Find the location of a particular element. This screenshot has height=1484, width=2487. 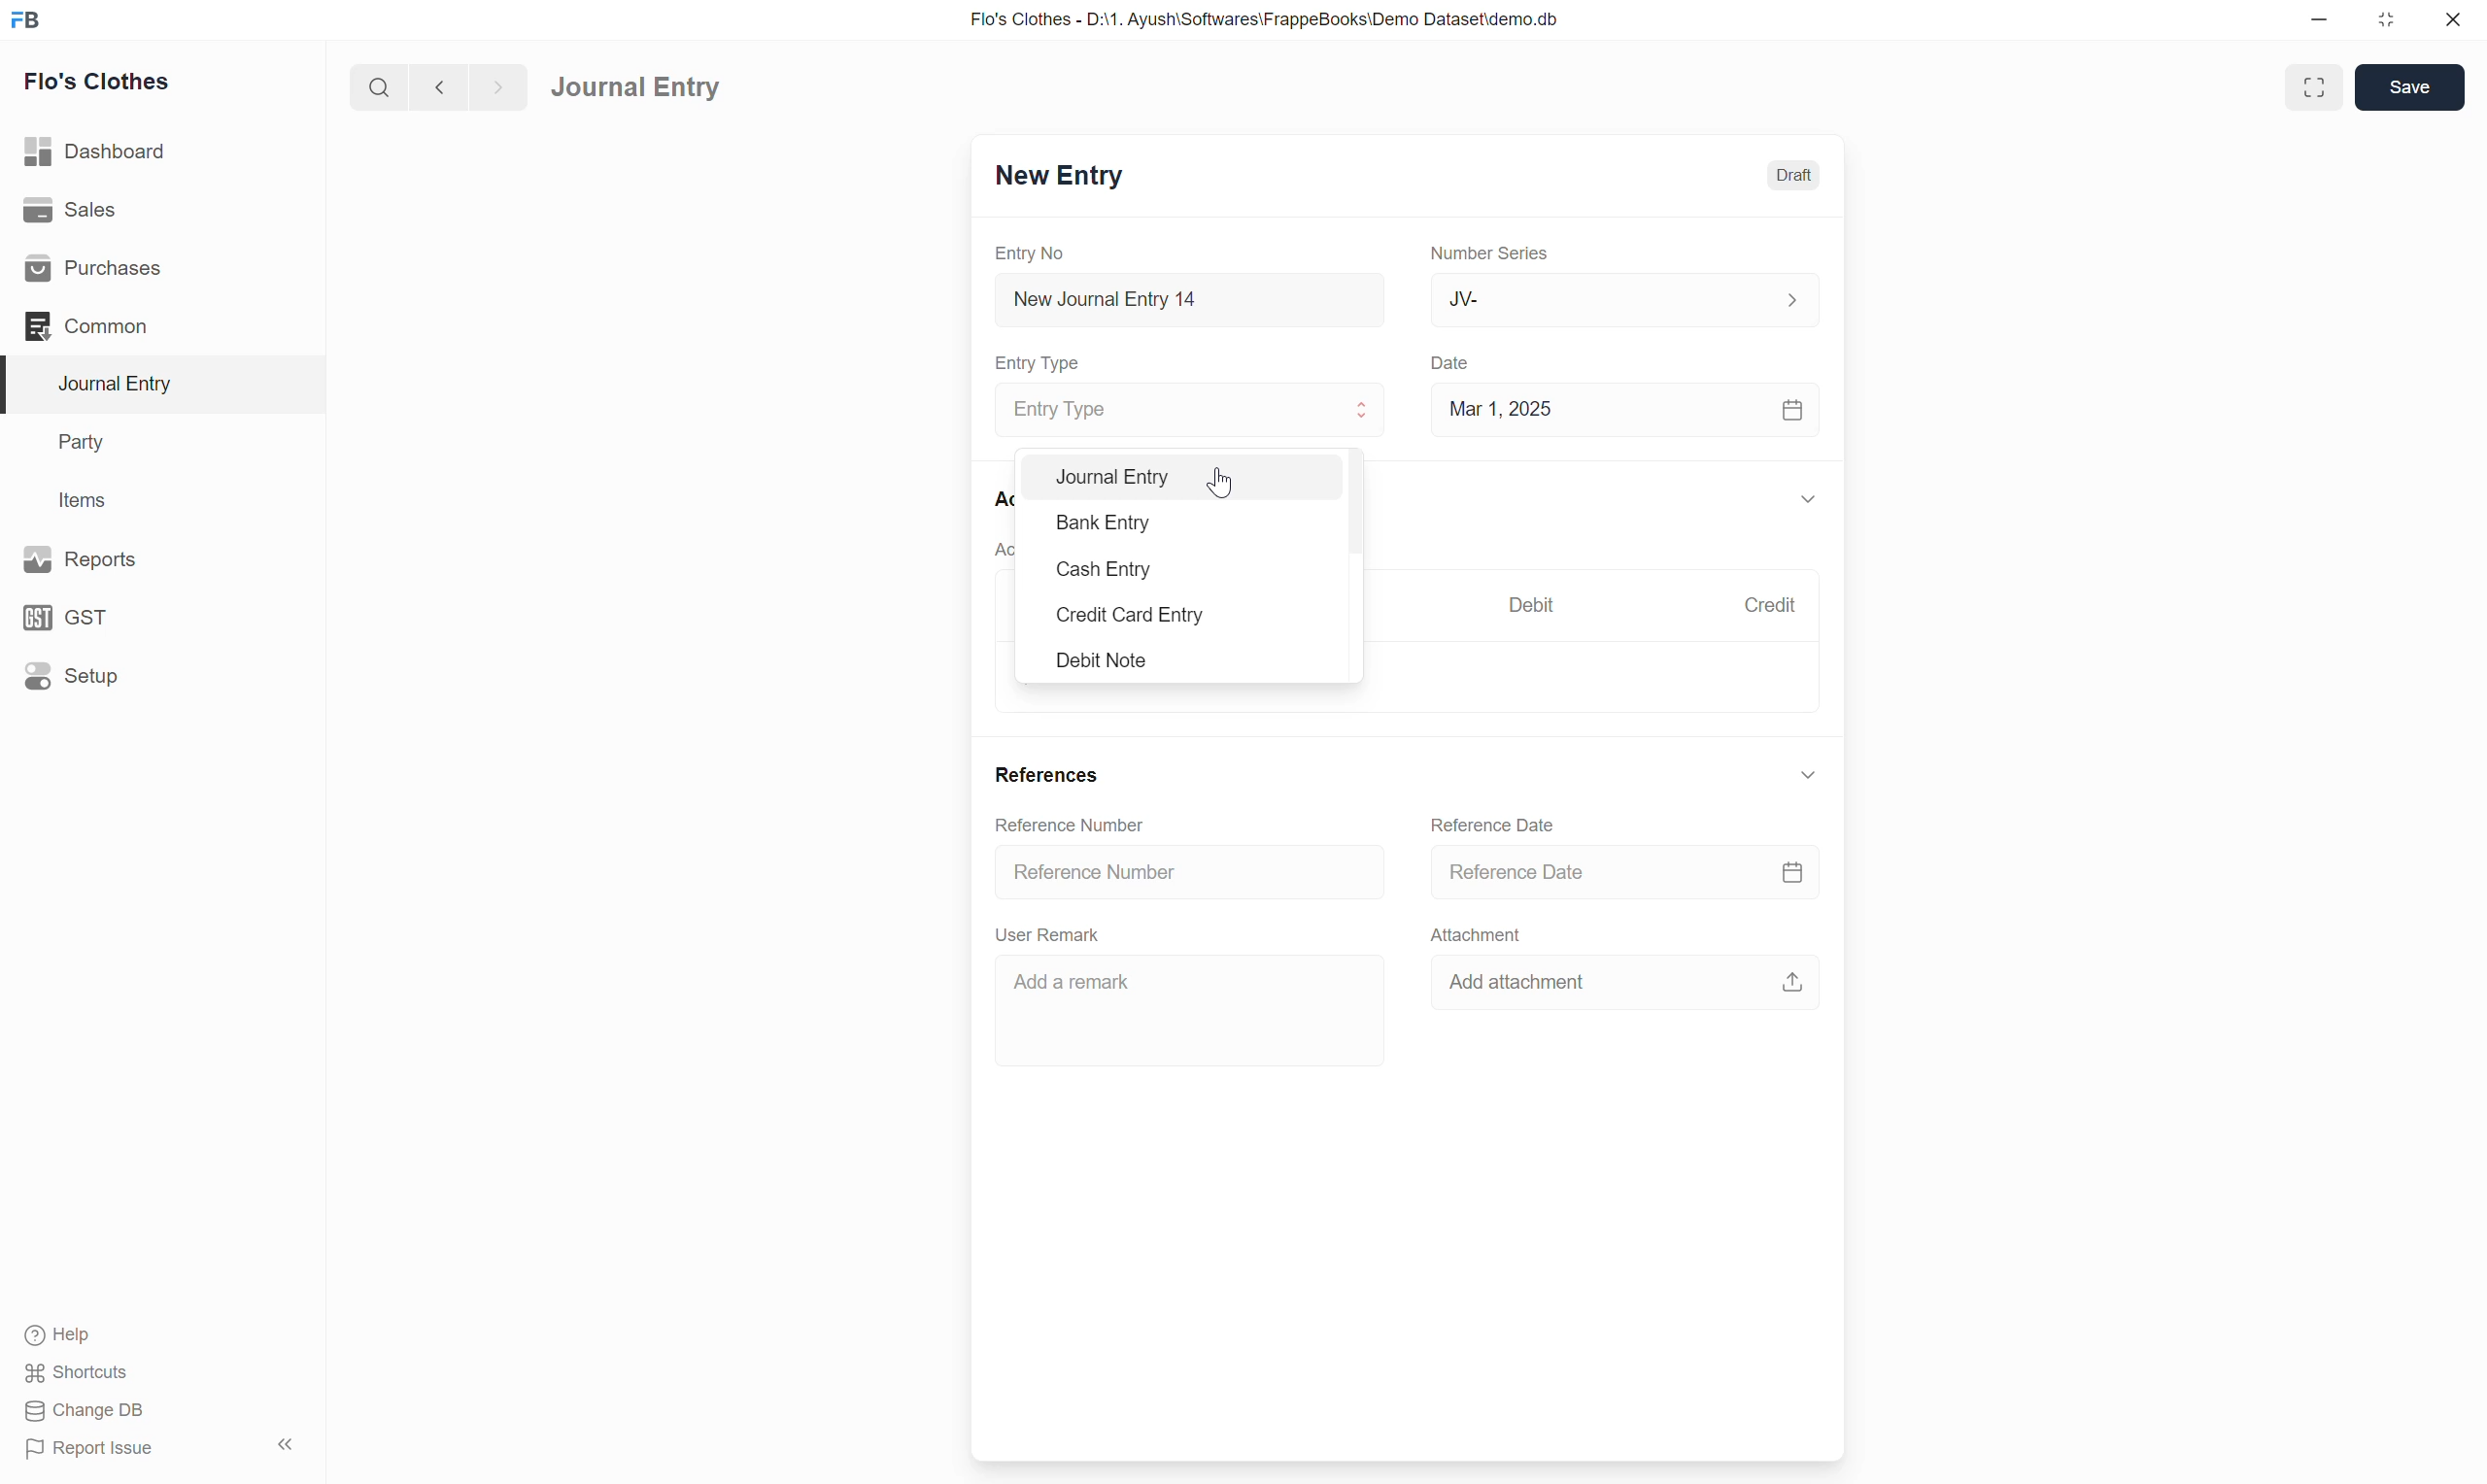

<< is located at coordinates (285, 1445).